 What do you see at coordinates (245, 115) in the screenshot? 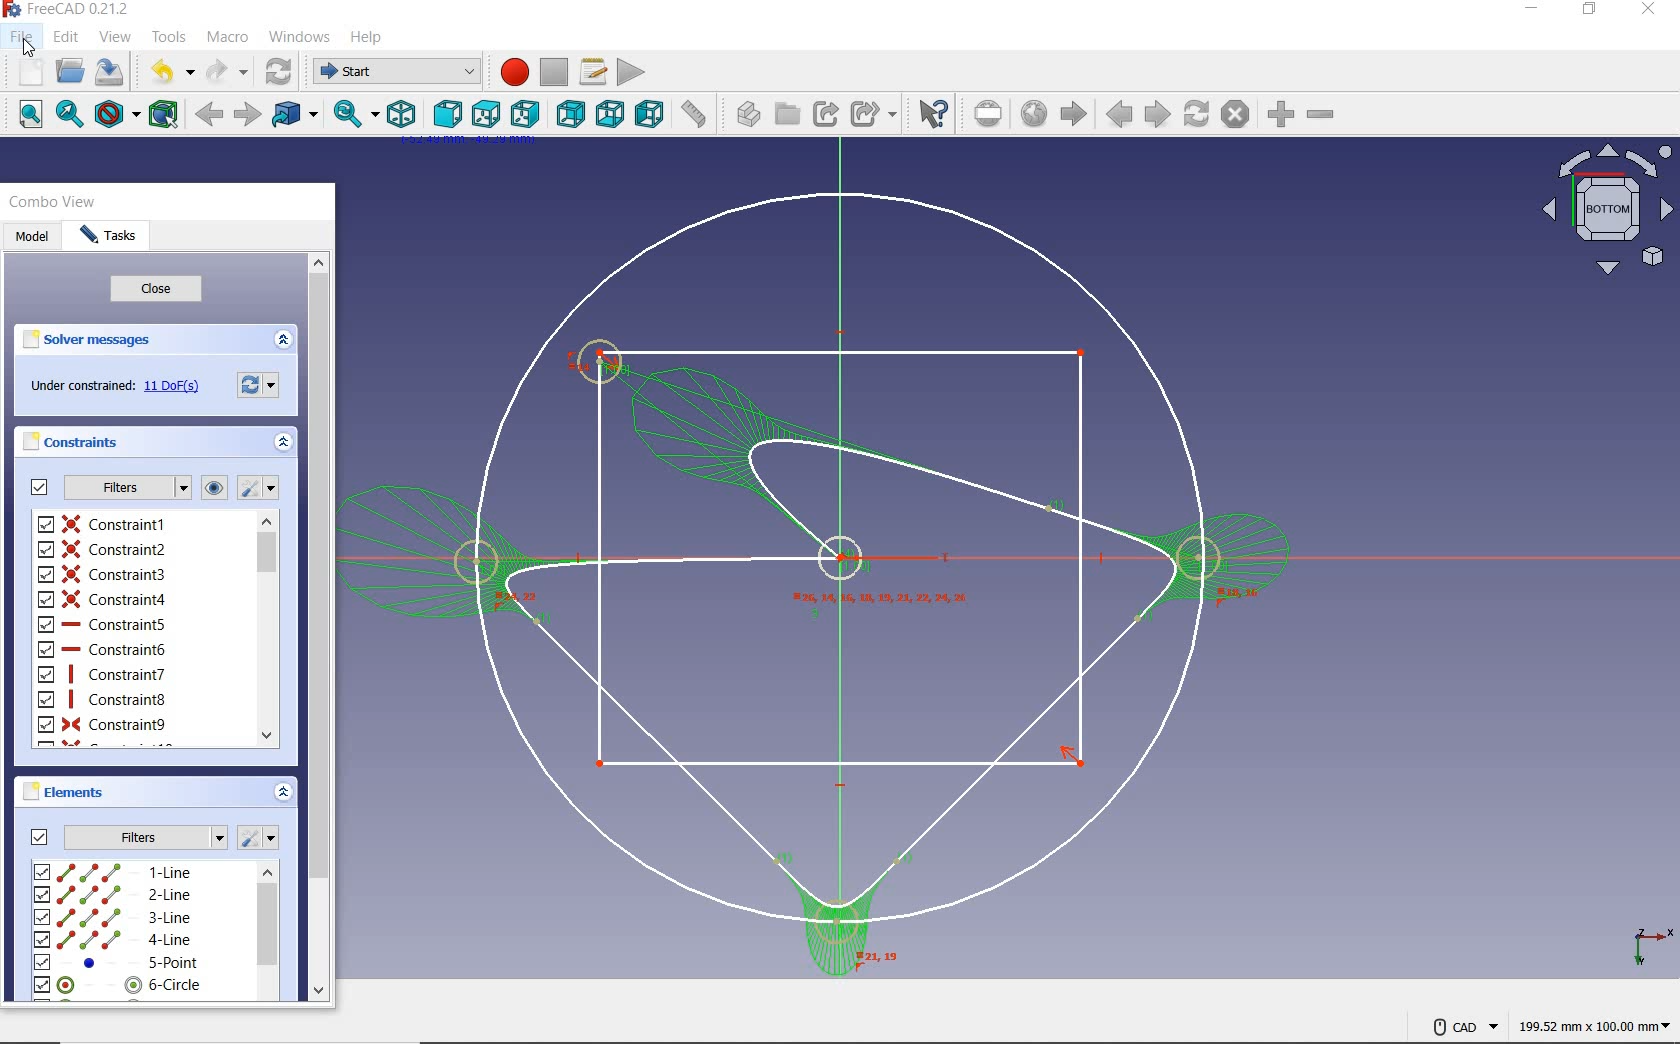
I see `forward` at bounding box center [245, 115].